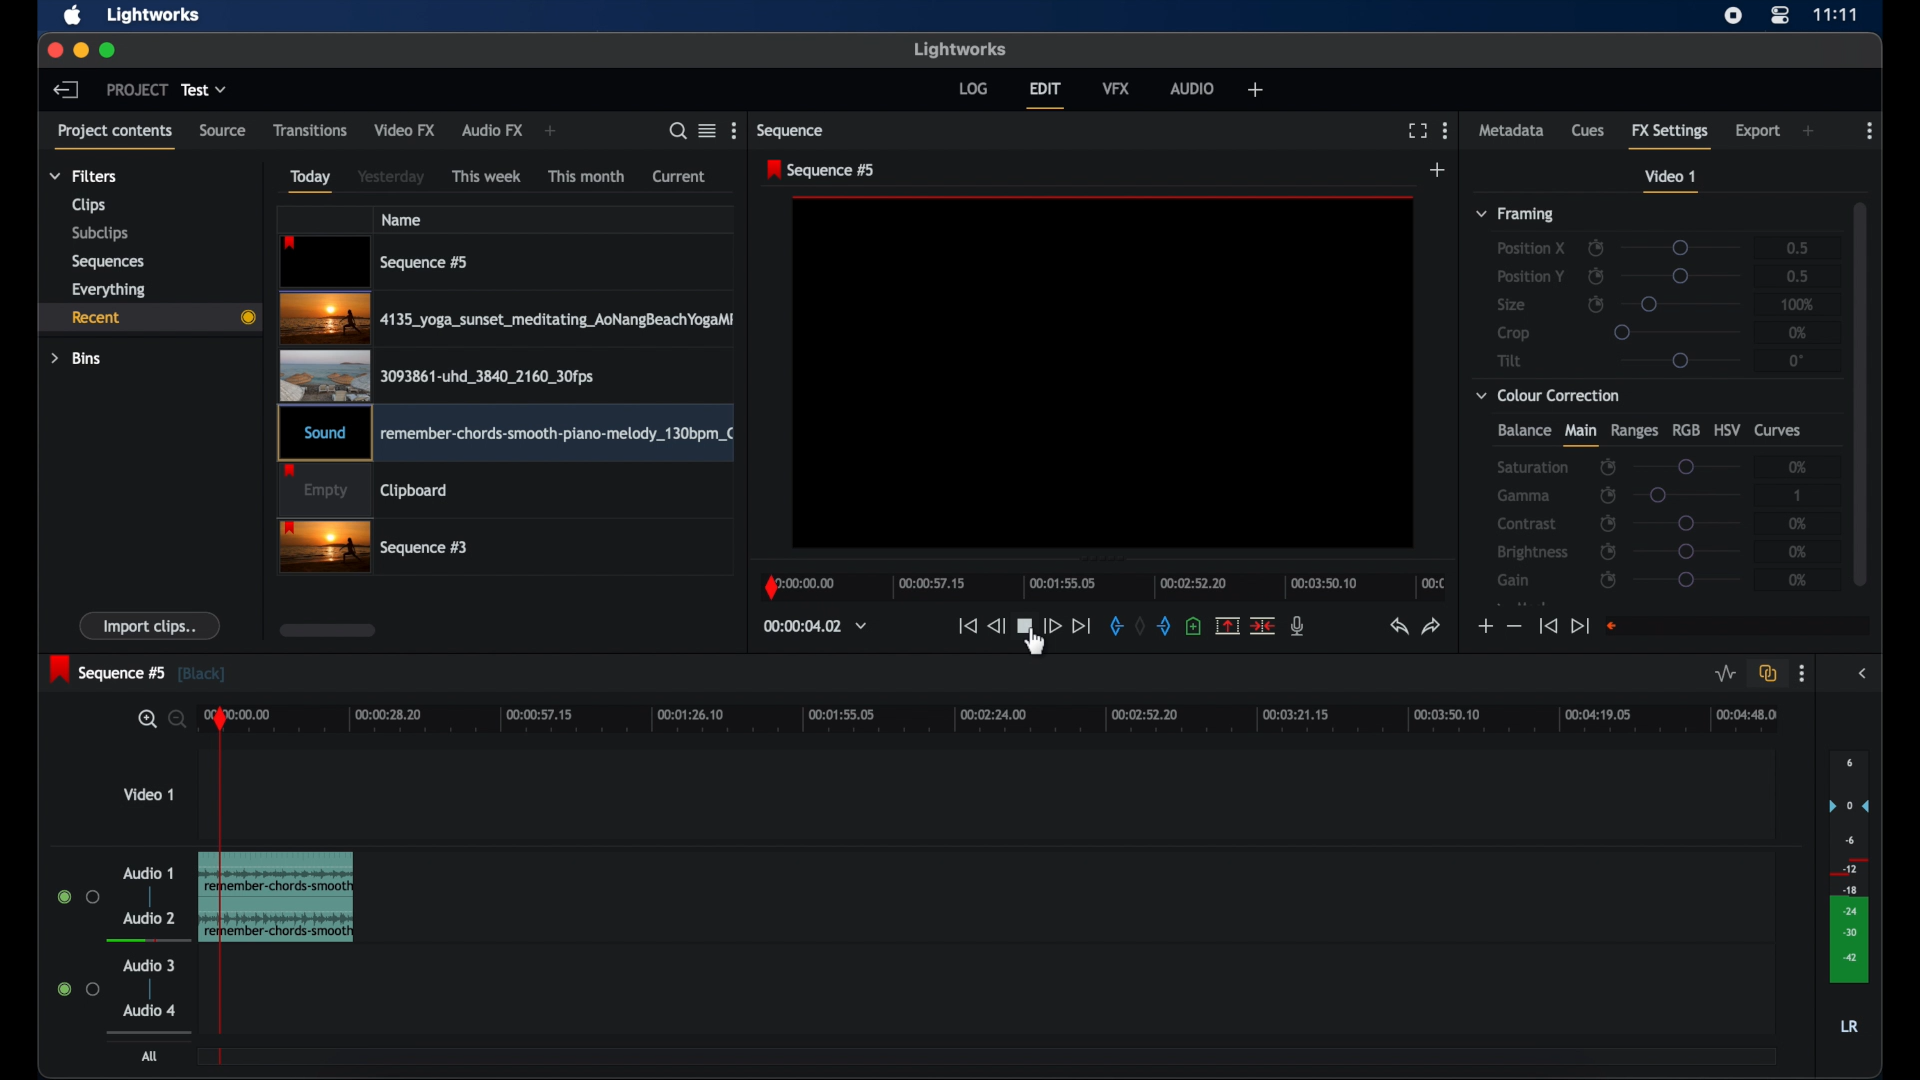 The height and width of the screenshot is (1080, 1920). I want to click on current, so click(679, 177).